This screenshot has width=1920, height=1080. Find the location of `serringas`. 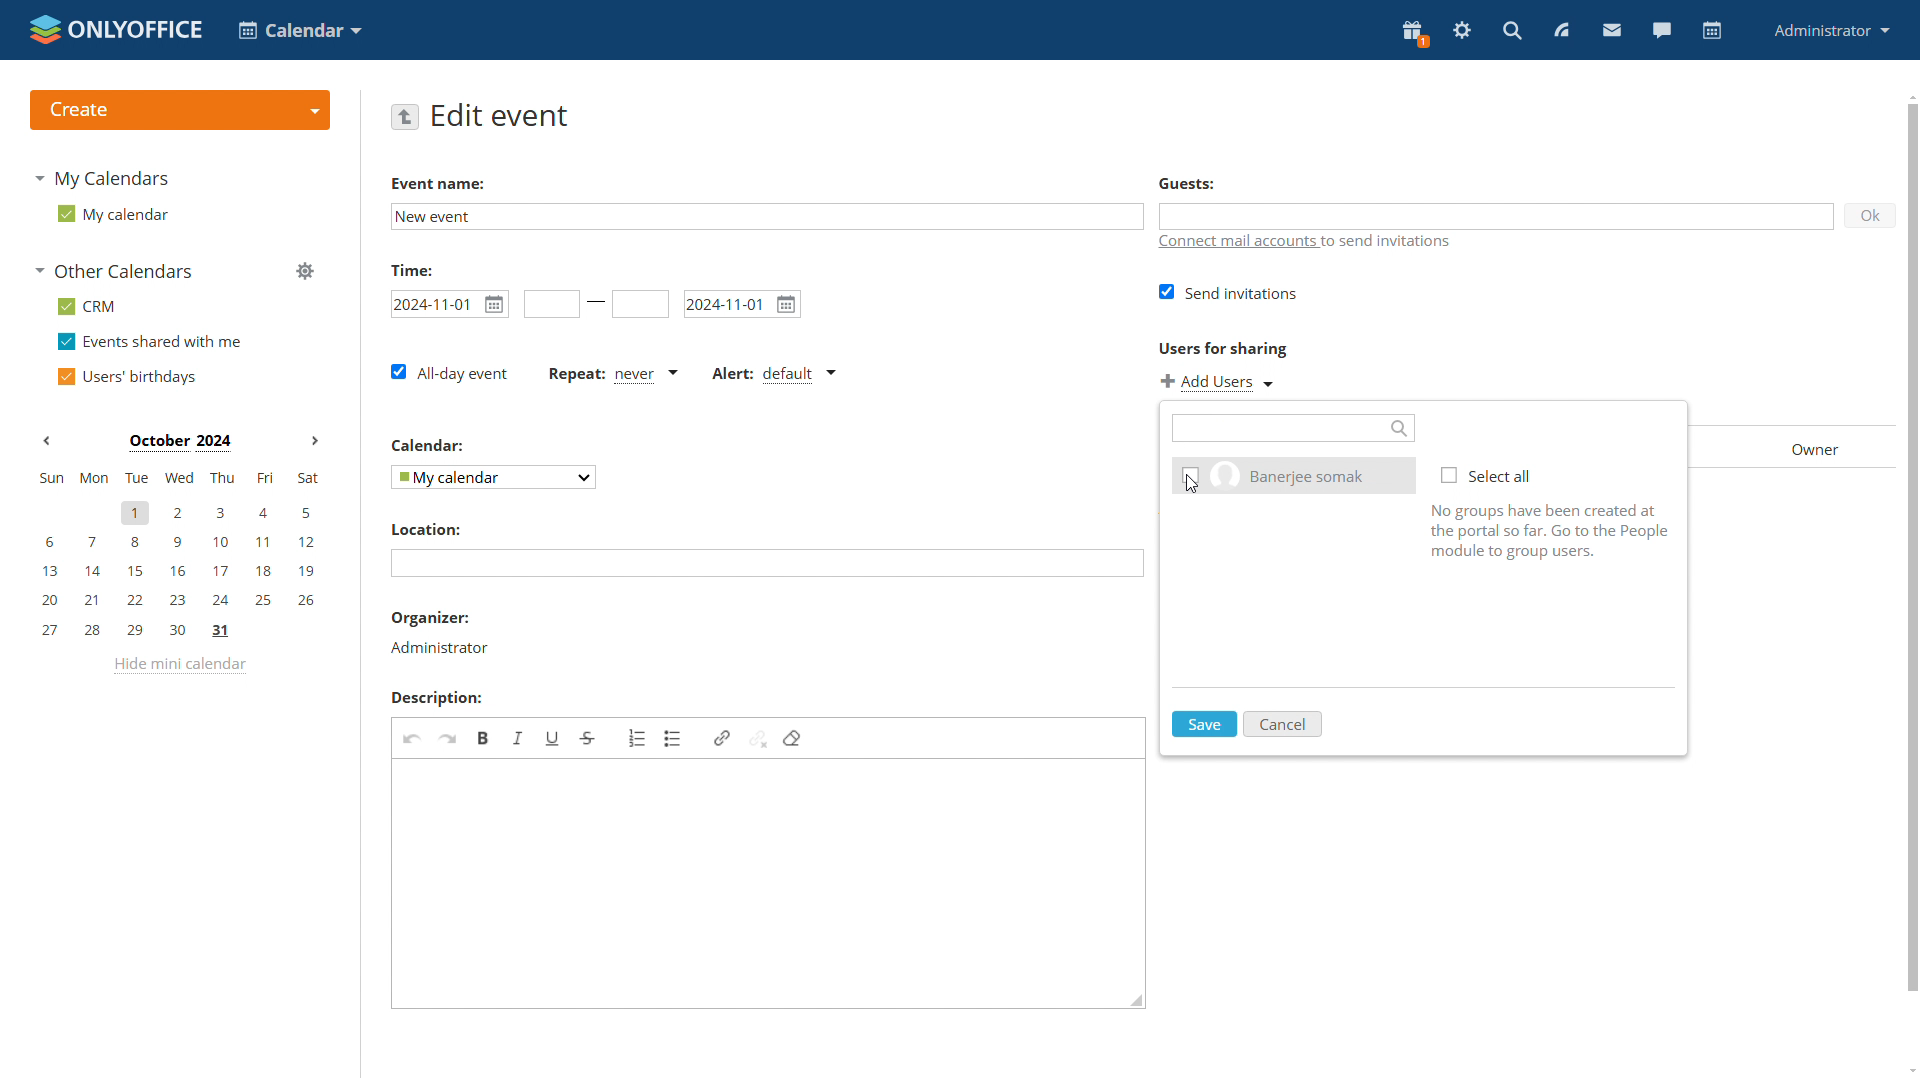

serringas is located at coordinates (1463, 31).